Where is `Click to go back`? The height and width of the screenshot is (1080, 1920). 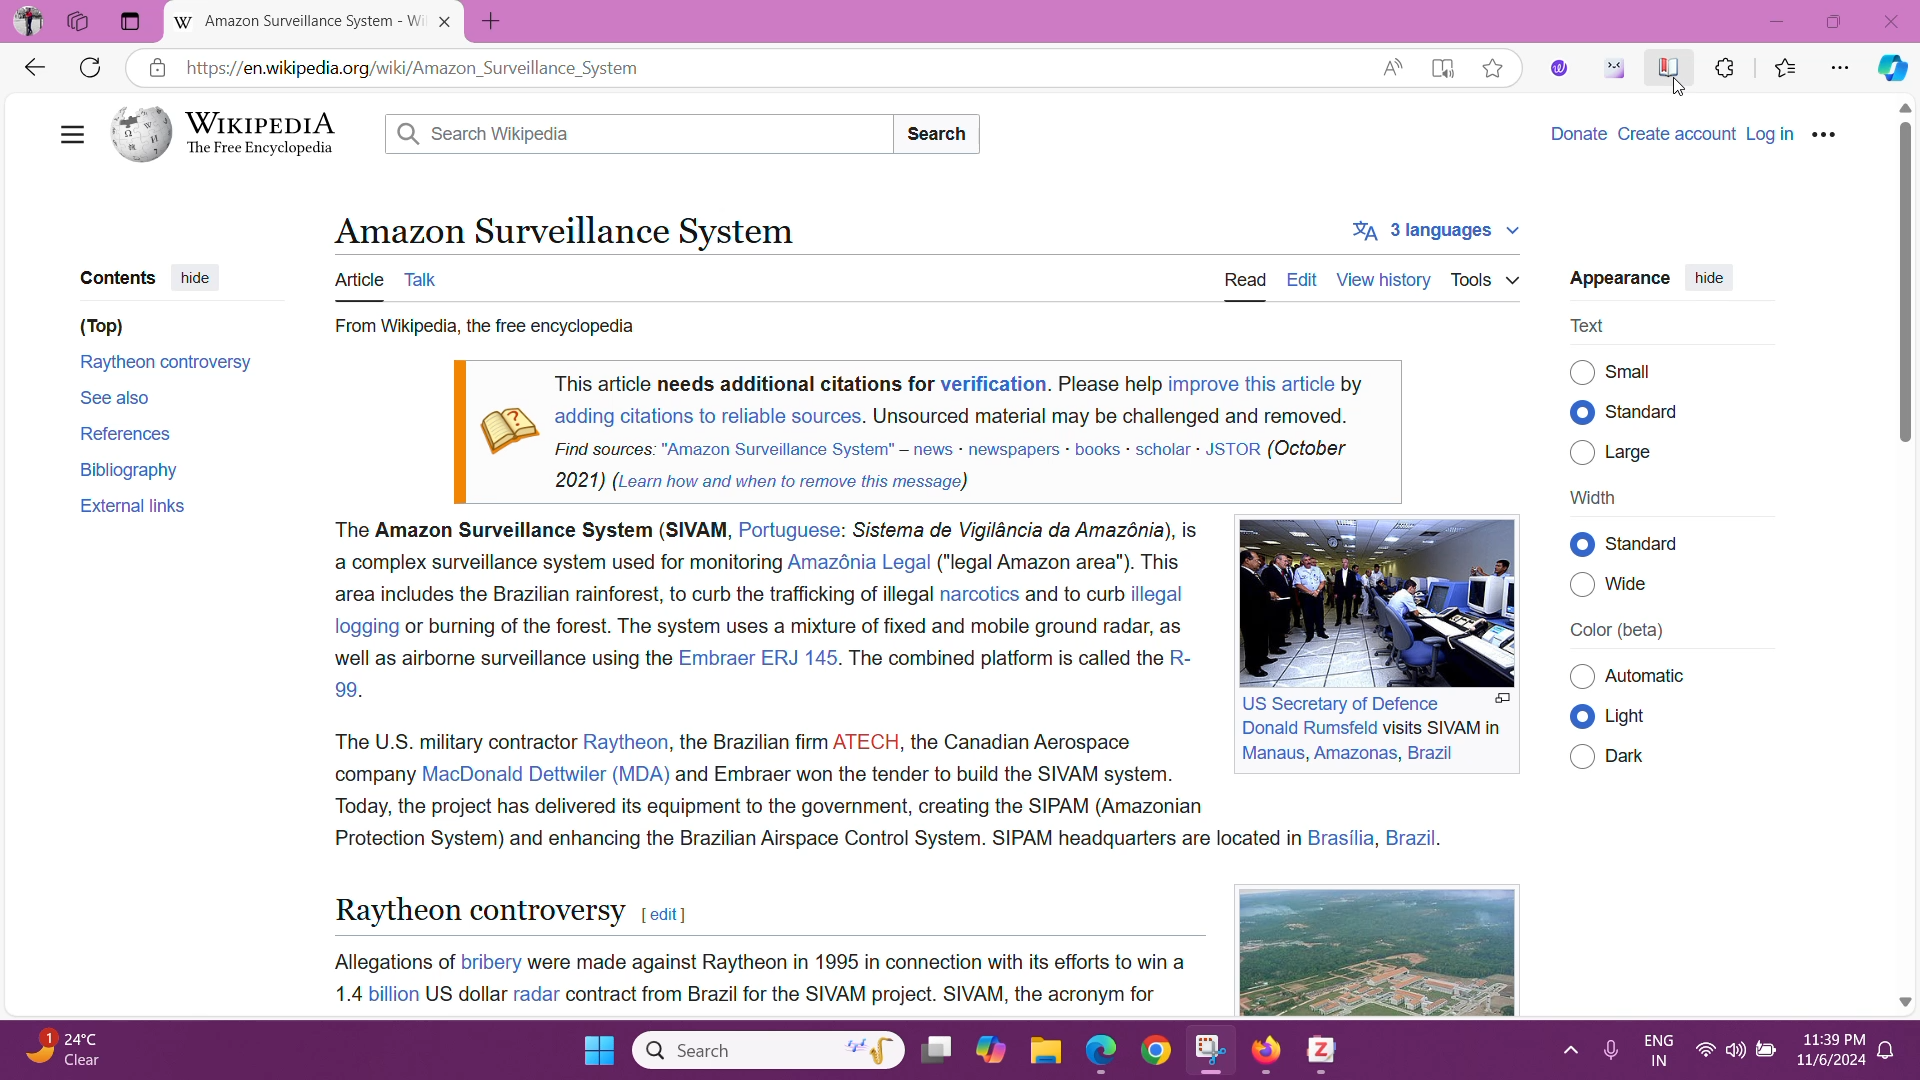 Click to go back is located at coordinates (33, 66).